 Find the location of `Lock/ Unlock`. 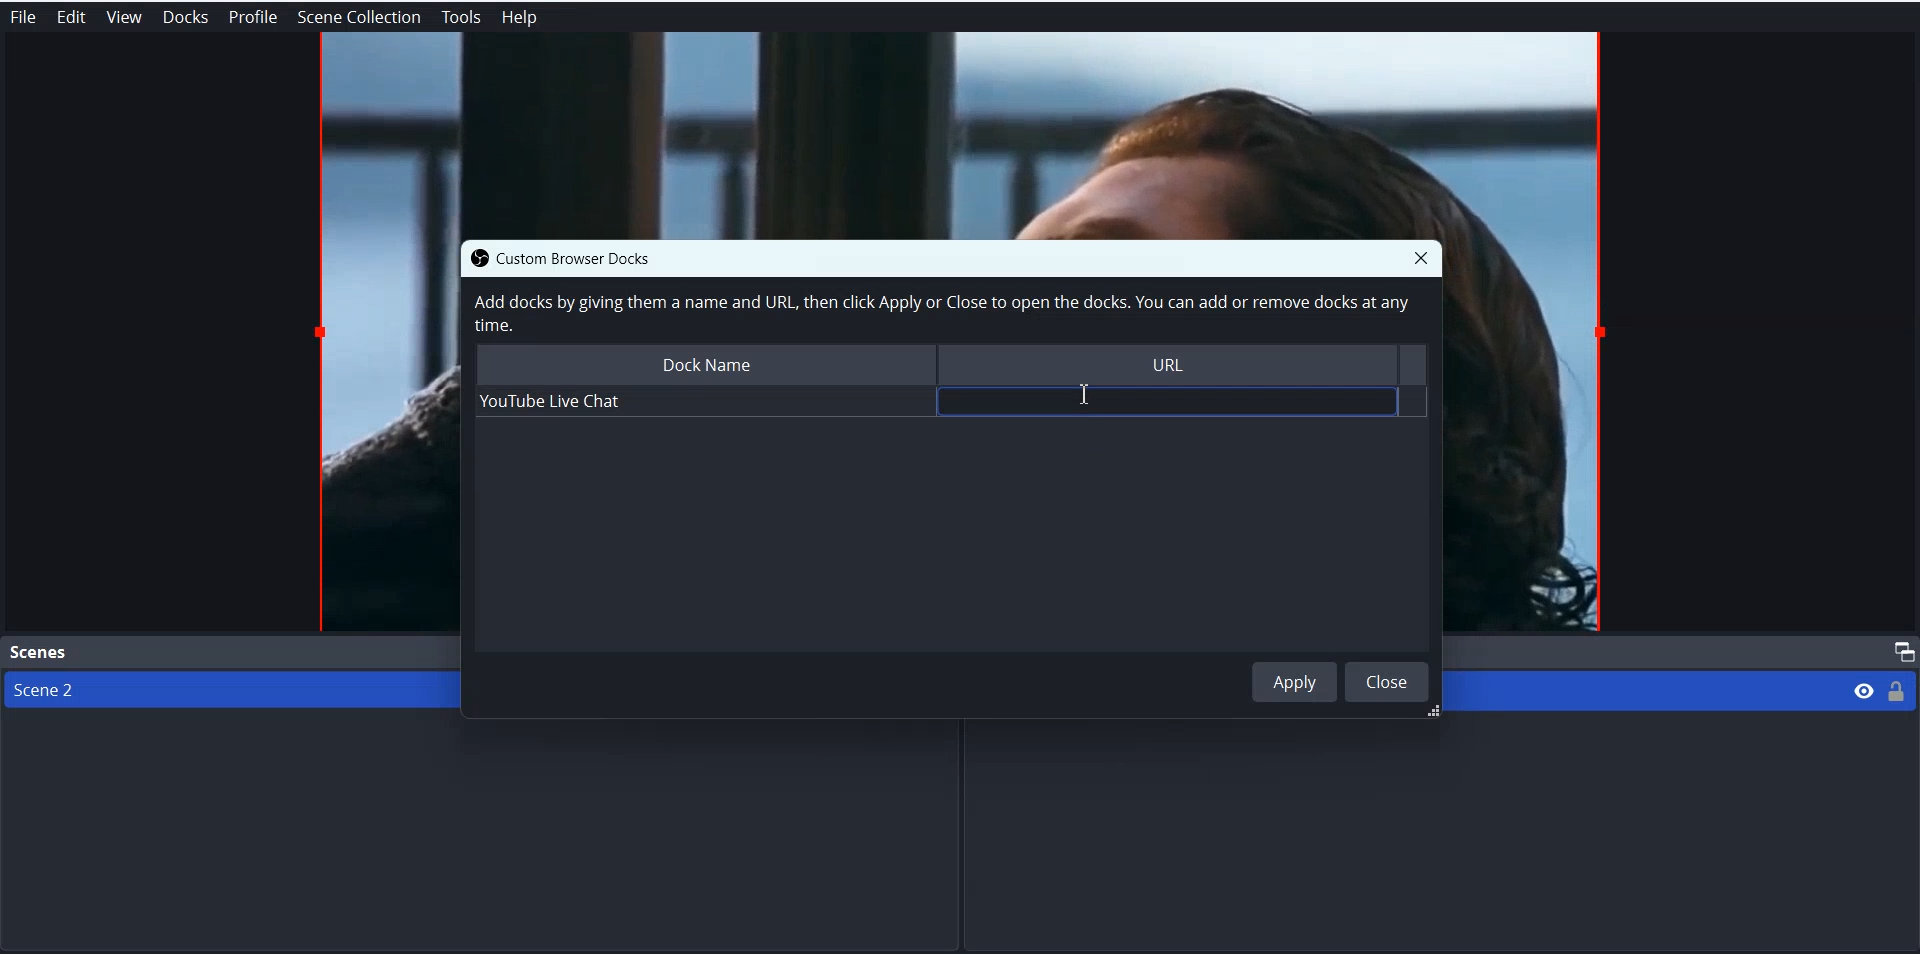

Lock/ Unlock is located at coordinates (1897, 690).